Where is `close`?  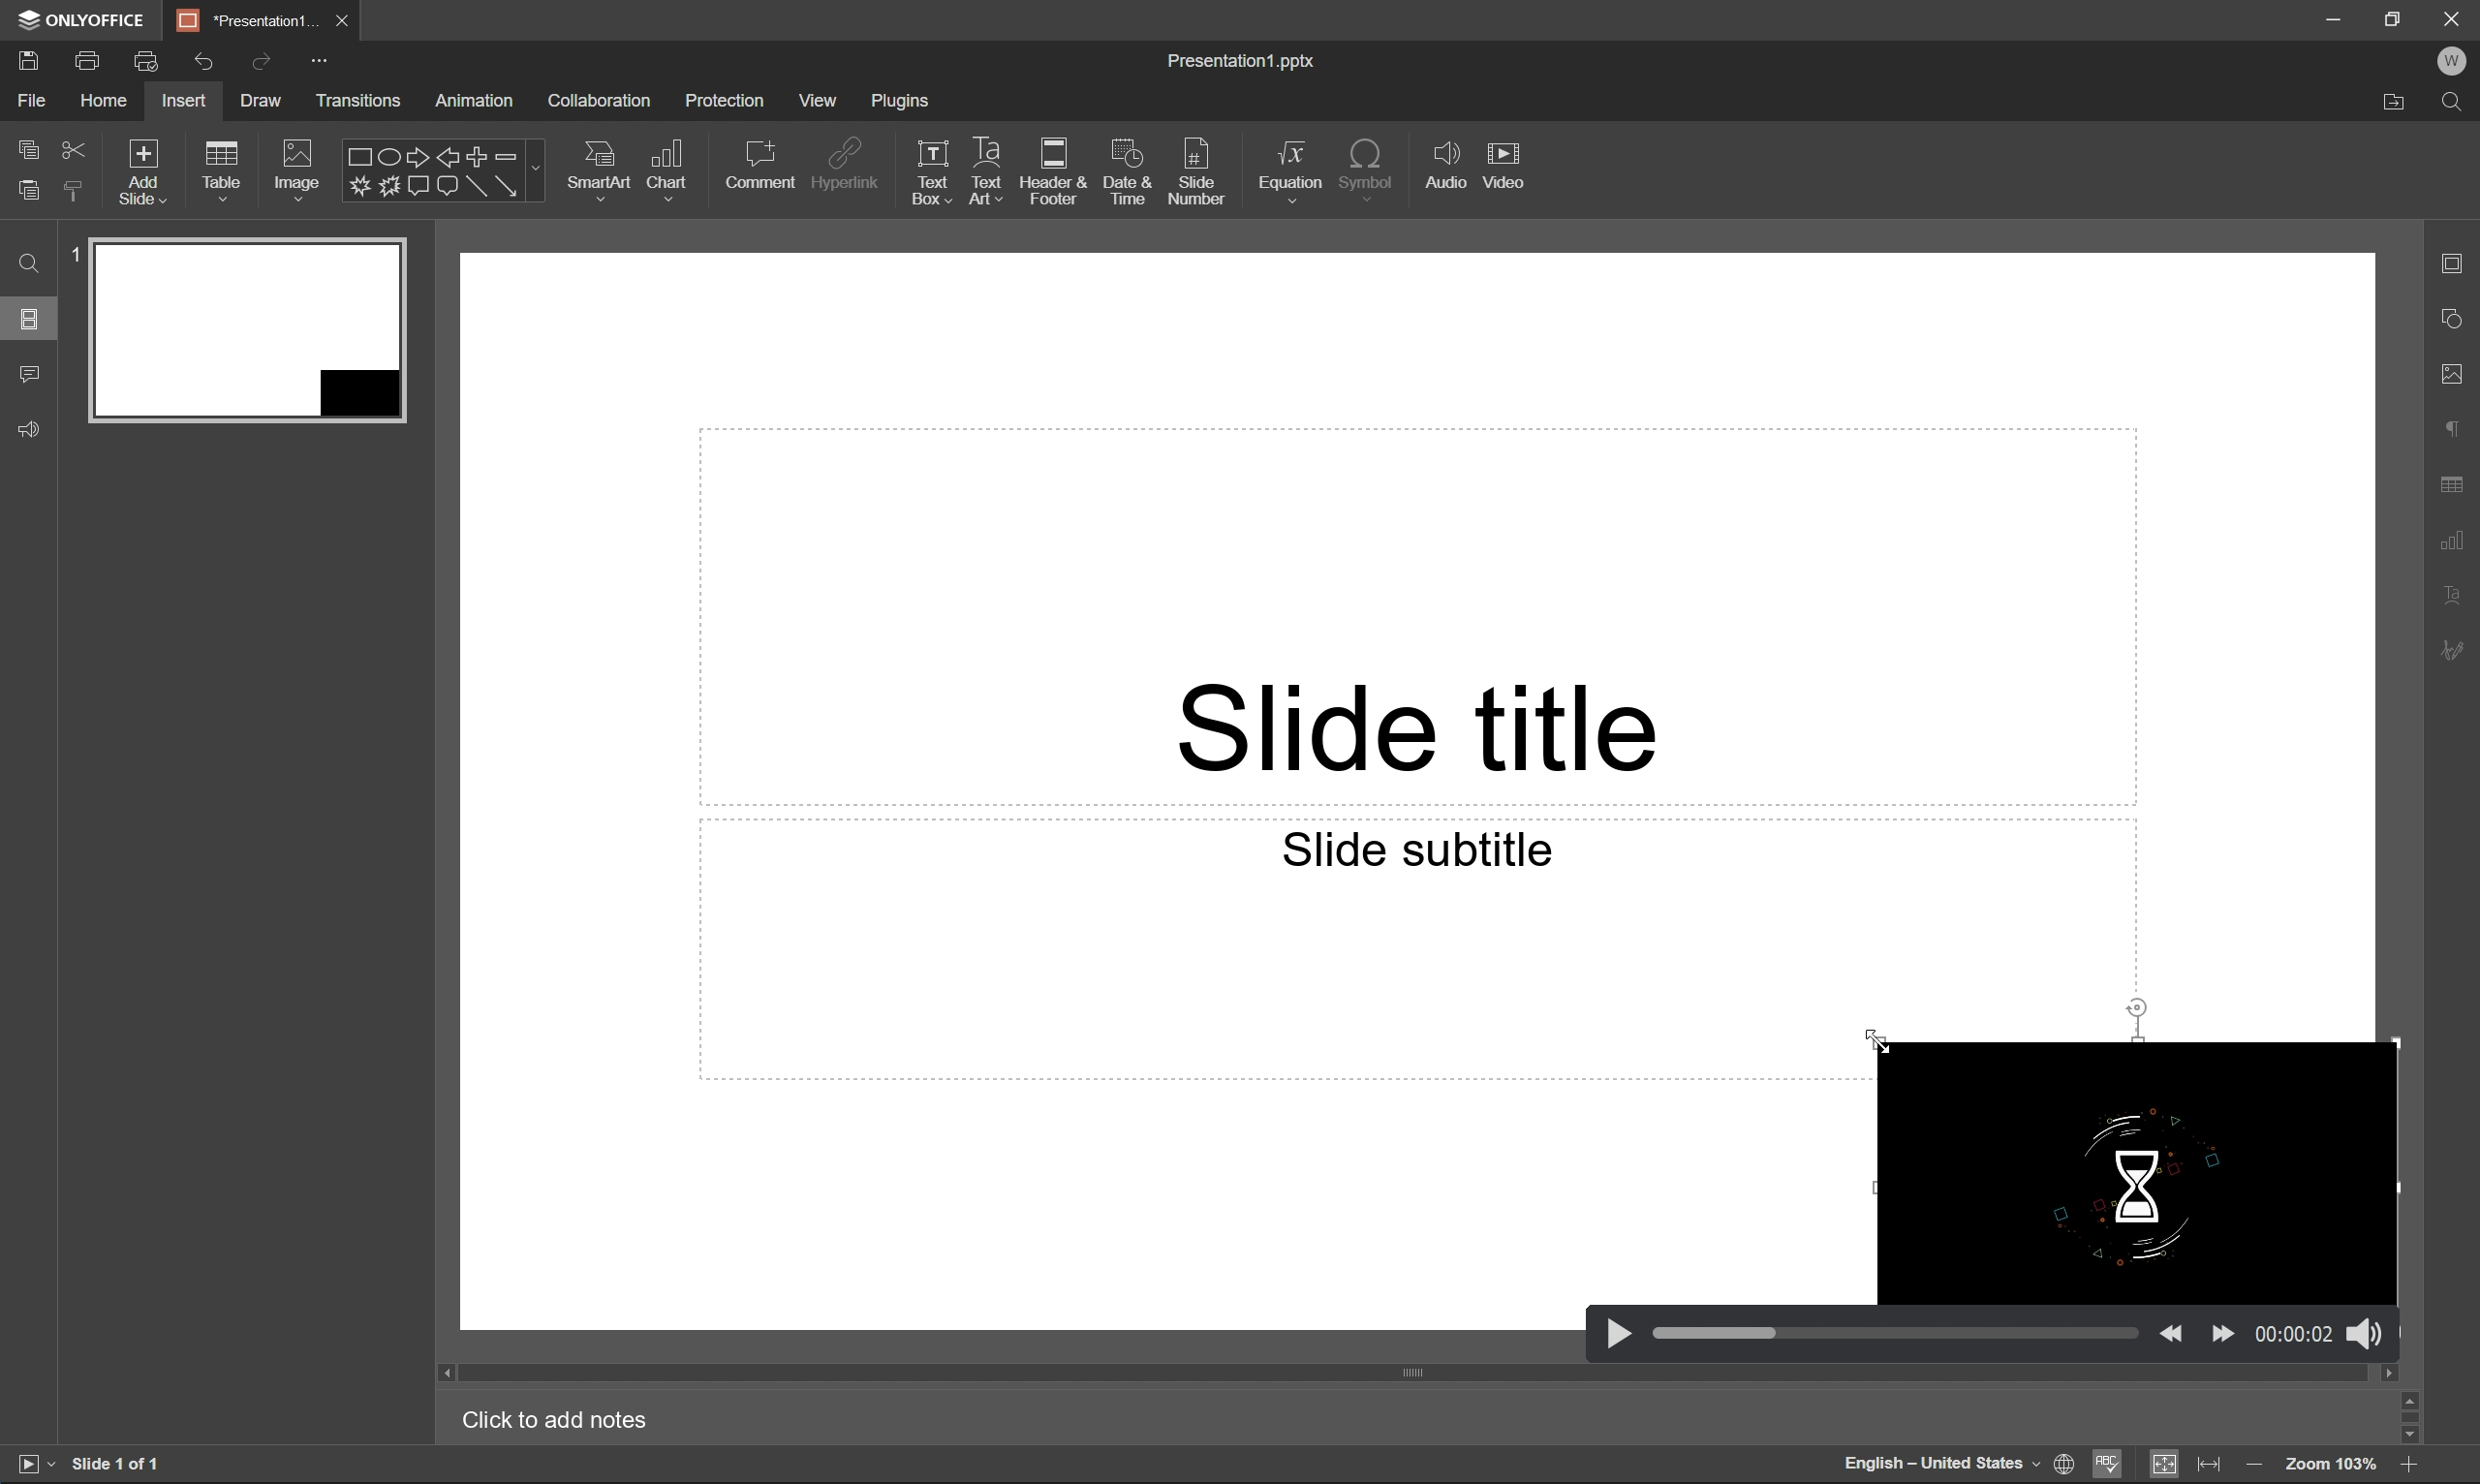
close is located at coordinates (347, 20).